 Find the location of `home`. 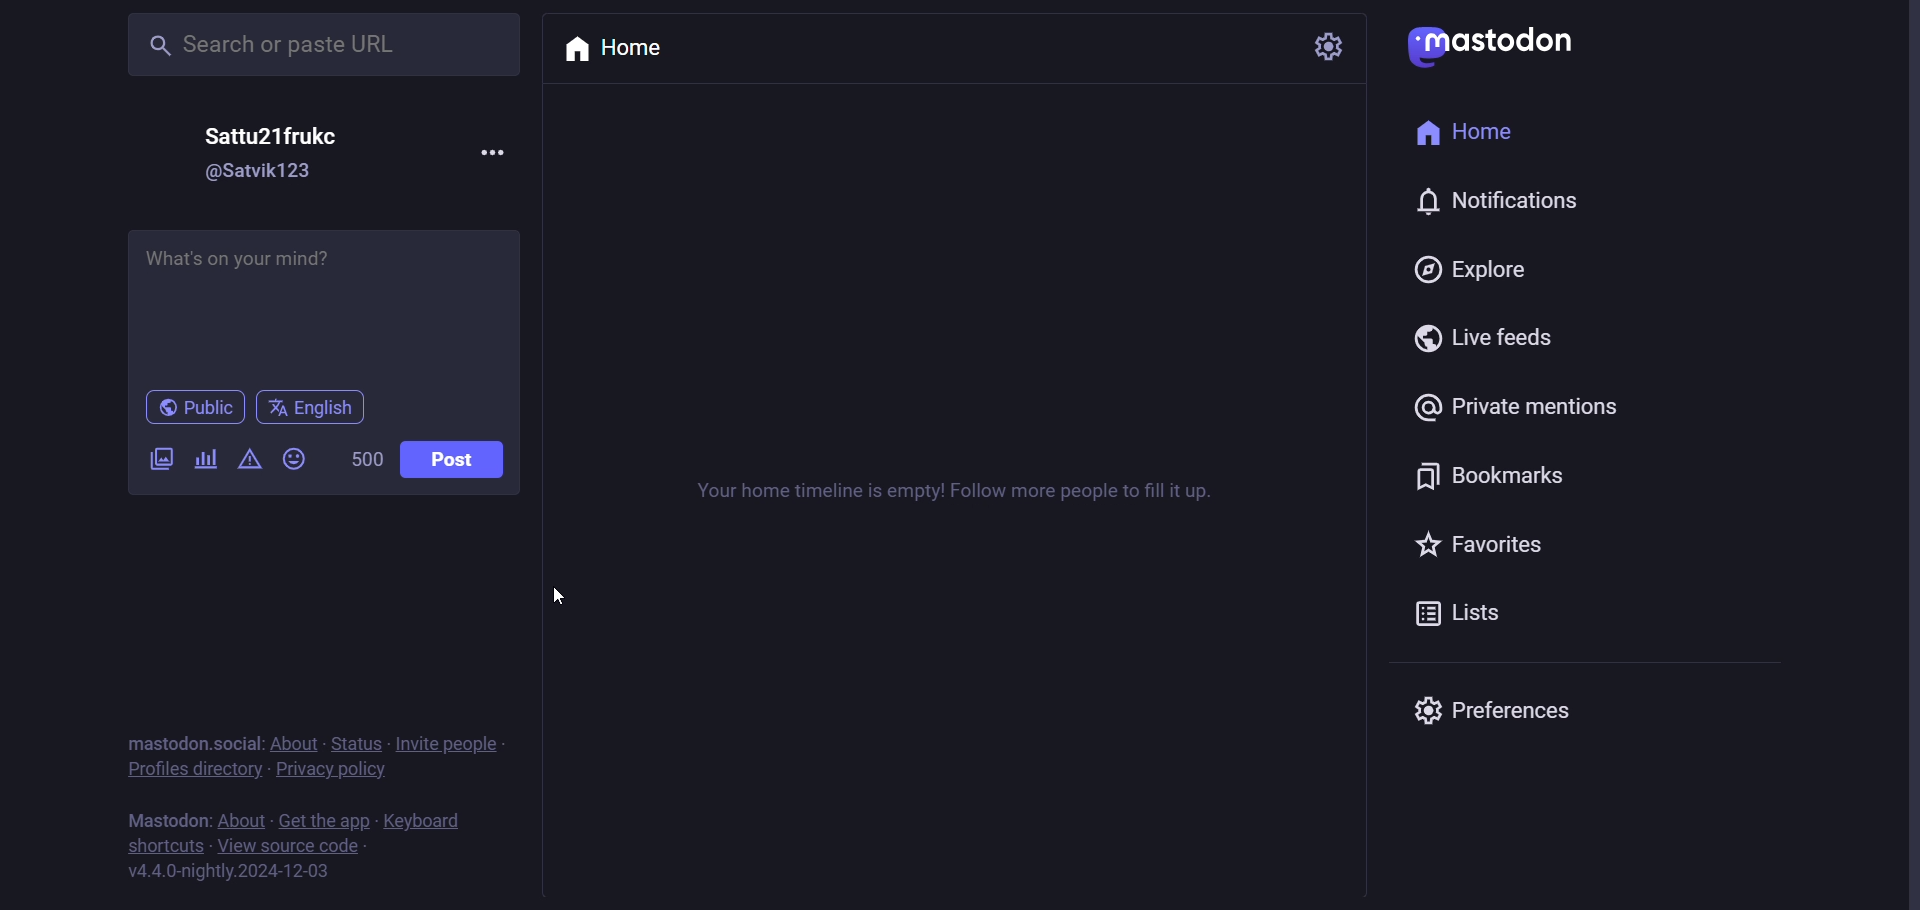

home is located at coordinates (618, 53).